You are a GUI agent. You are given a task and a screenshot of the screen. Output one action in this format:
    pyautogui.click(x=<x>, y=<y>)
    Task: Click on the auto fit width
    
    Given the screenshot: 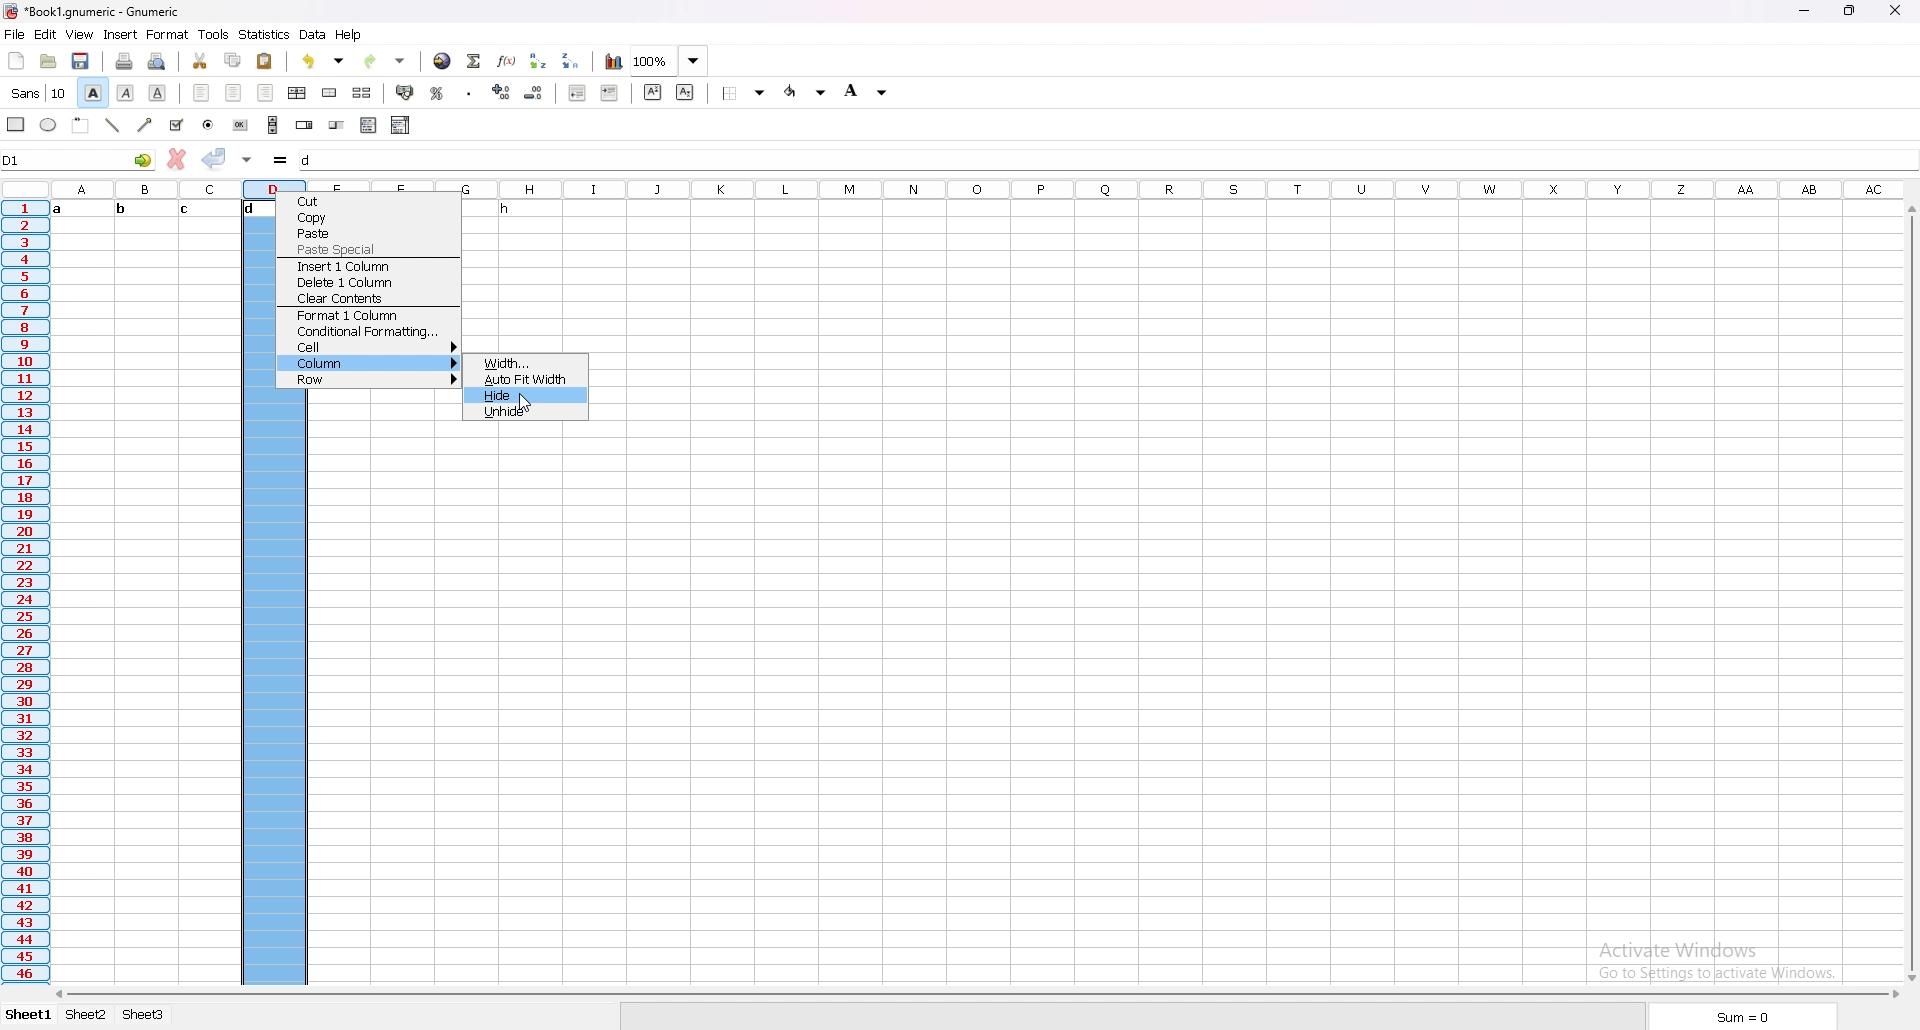 What is the action you would take?
    pyautogui.click(x=524, y=381)
    